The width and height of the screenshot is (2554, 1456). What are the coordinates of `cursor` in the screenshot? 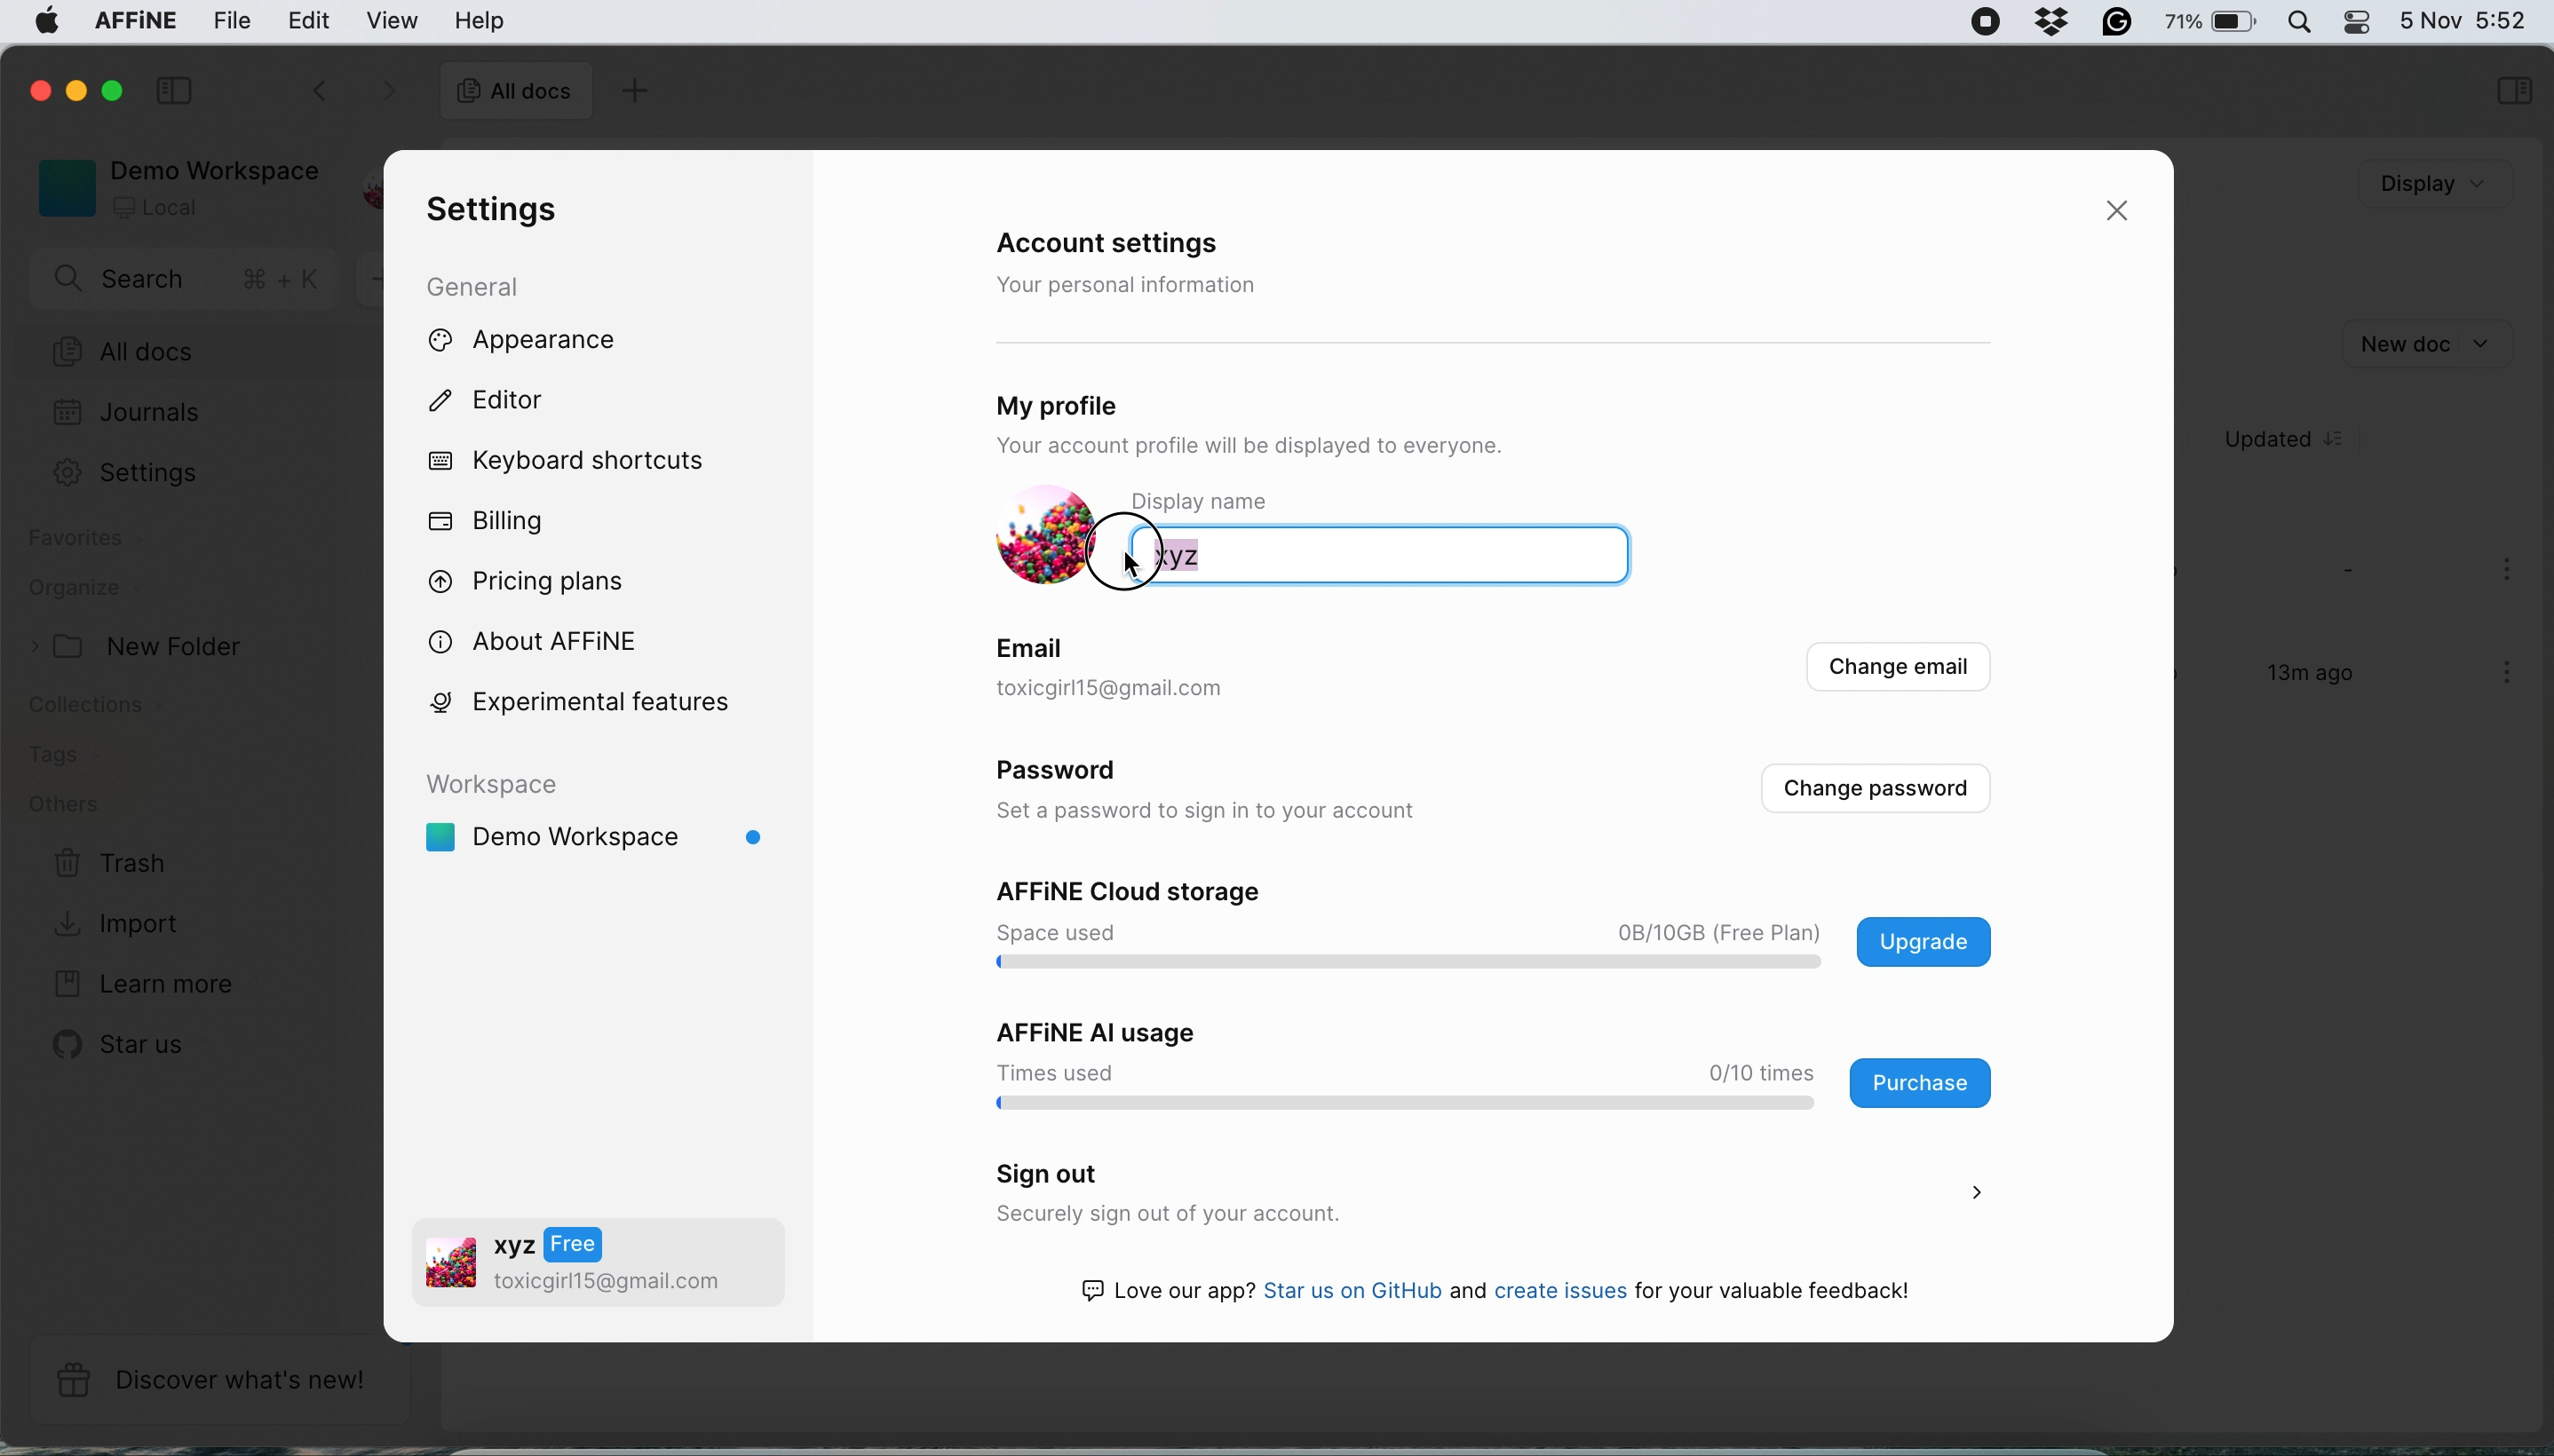 It's located at (1131, 572).